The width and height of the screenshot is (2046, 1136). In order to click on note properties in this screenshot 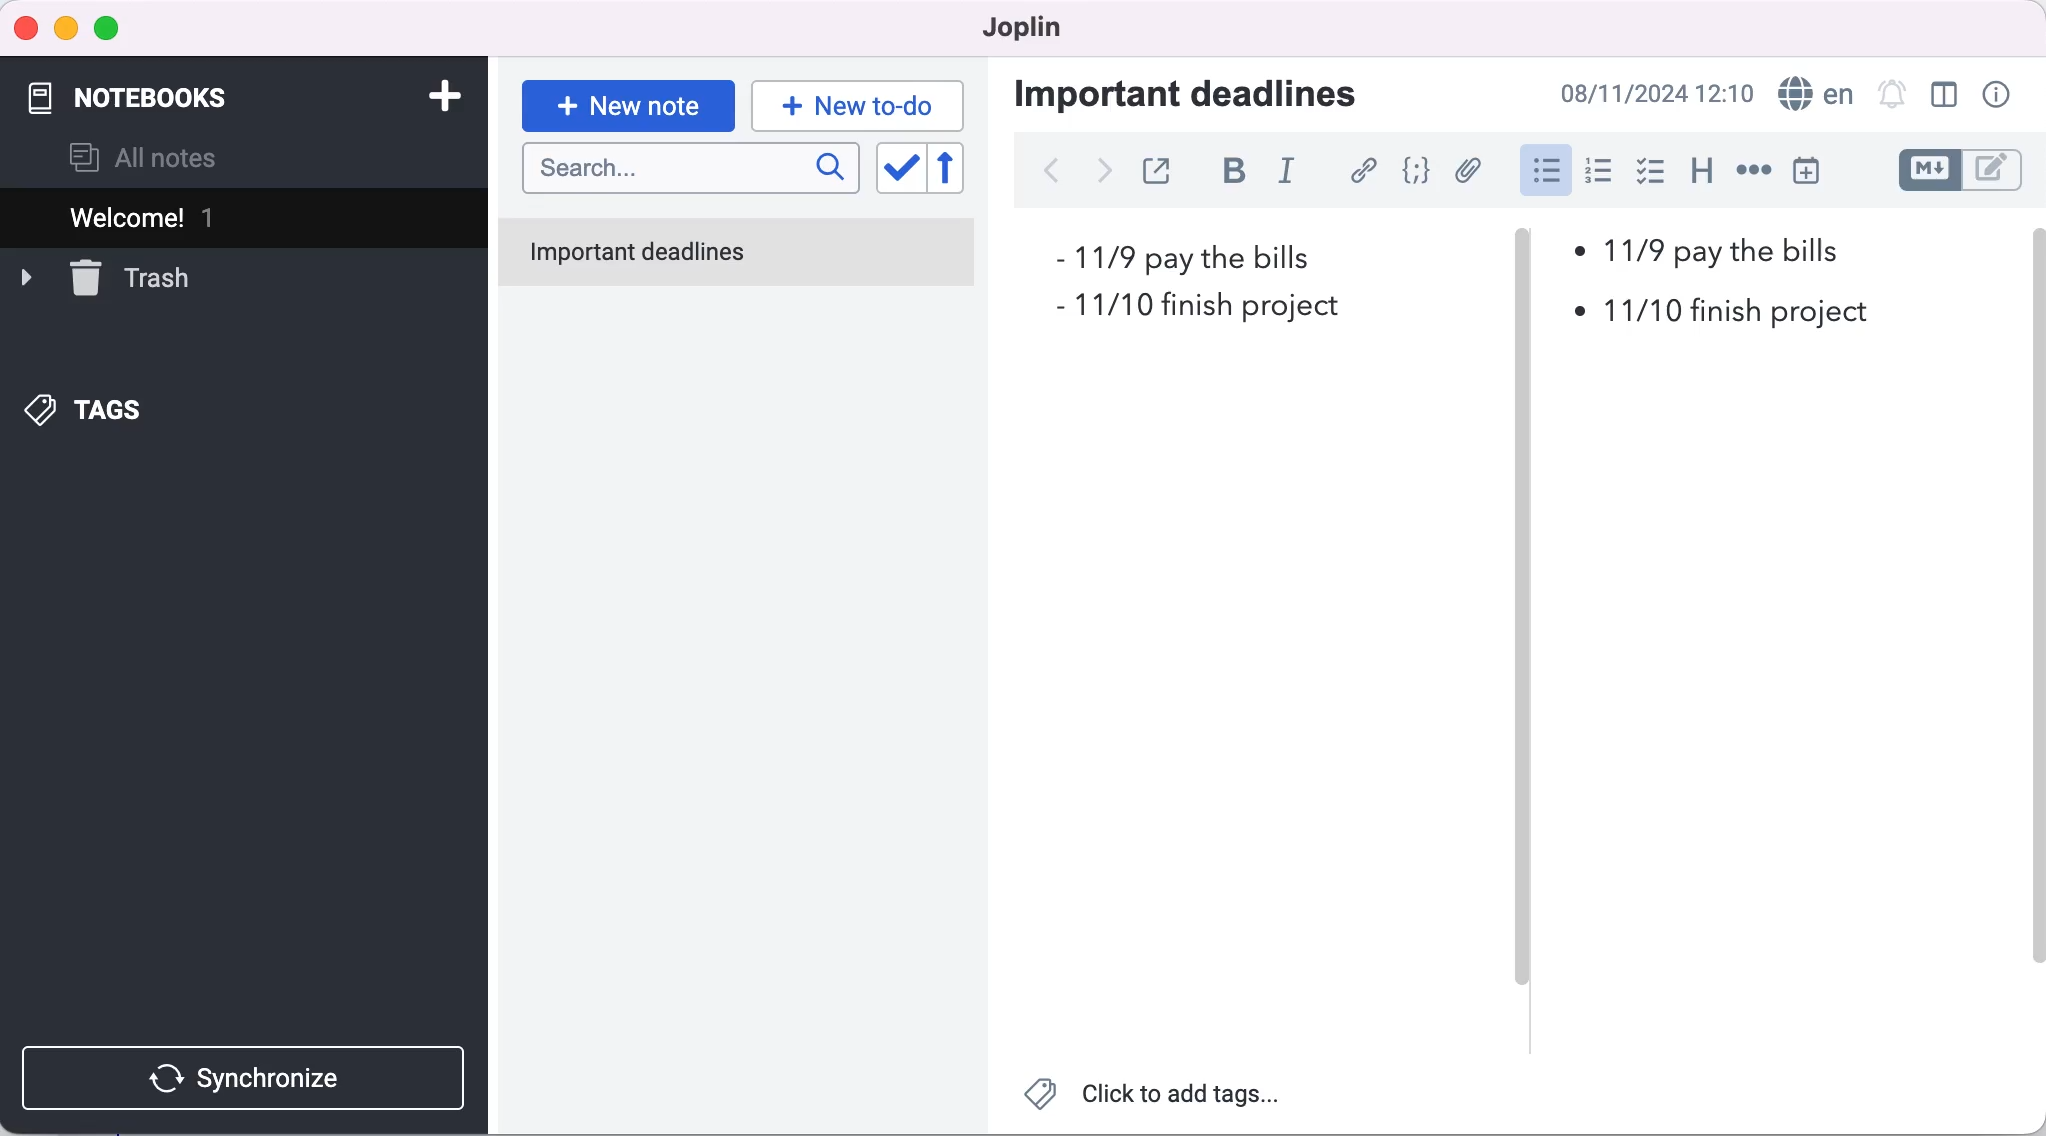, I will do `click(2003, 97)`.